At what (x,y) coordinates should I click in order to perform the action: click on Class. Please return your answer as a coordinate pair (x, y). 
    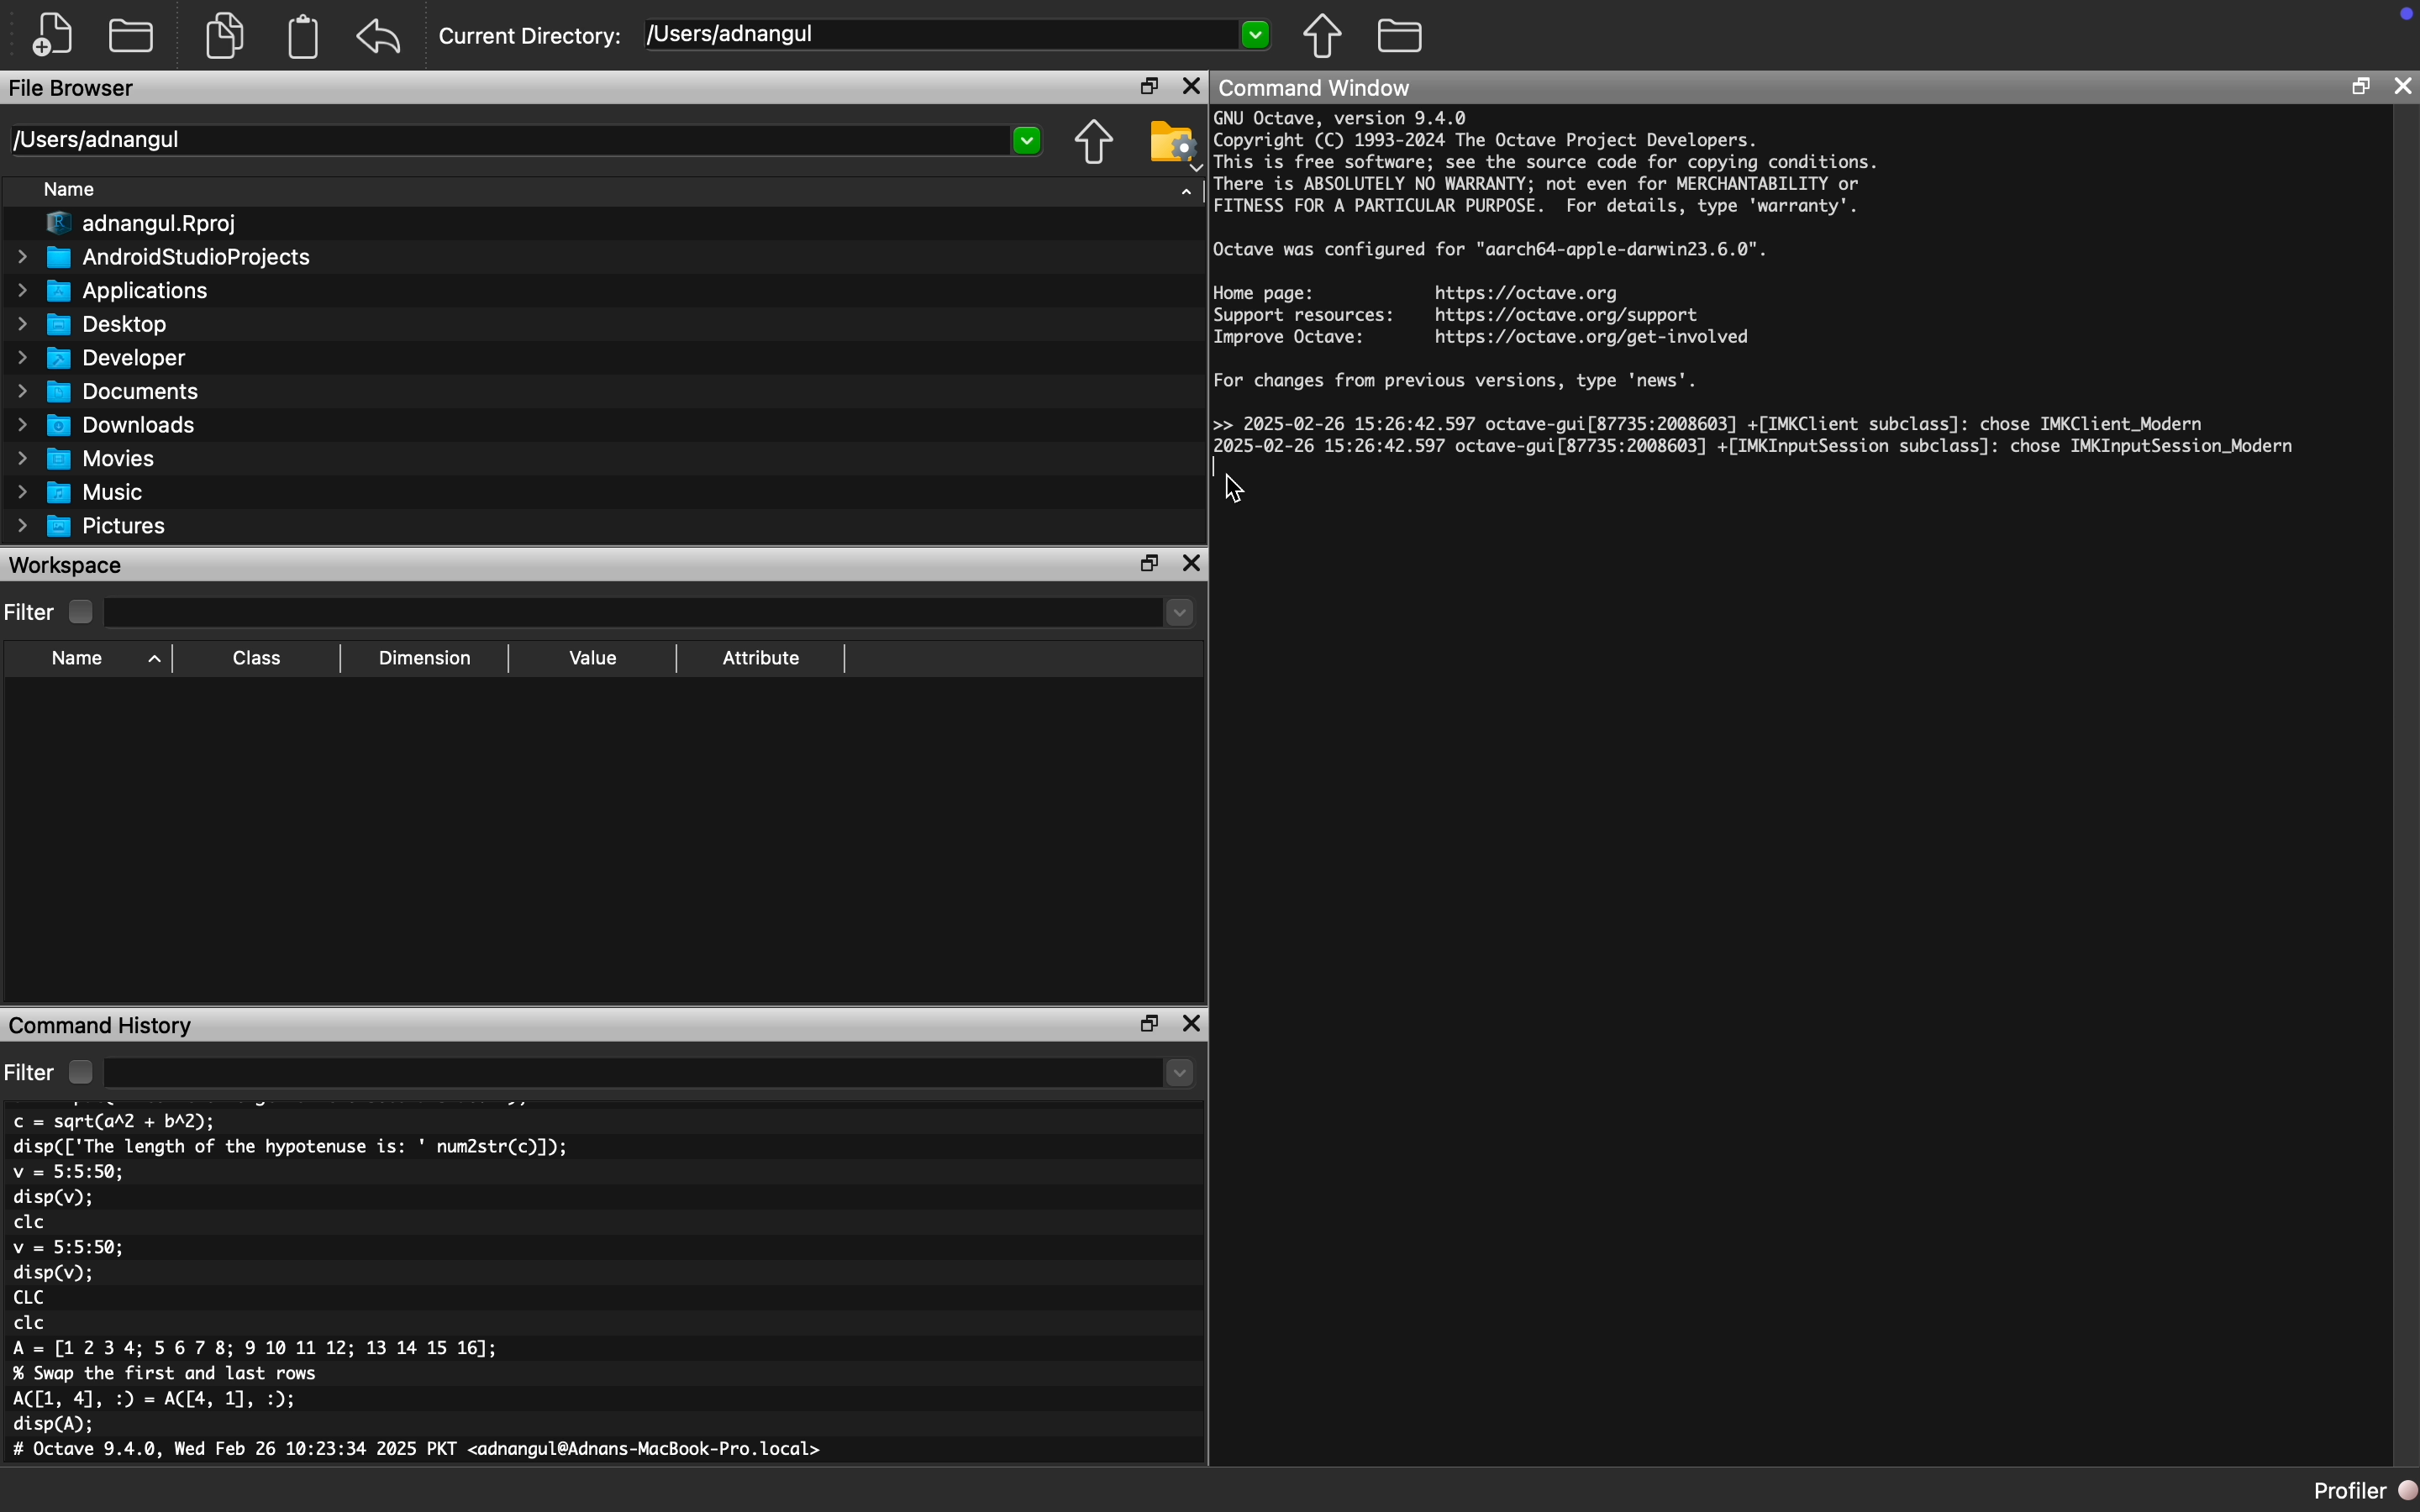
    Looking at the image, I should click on (258, 660).